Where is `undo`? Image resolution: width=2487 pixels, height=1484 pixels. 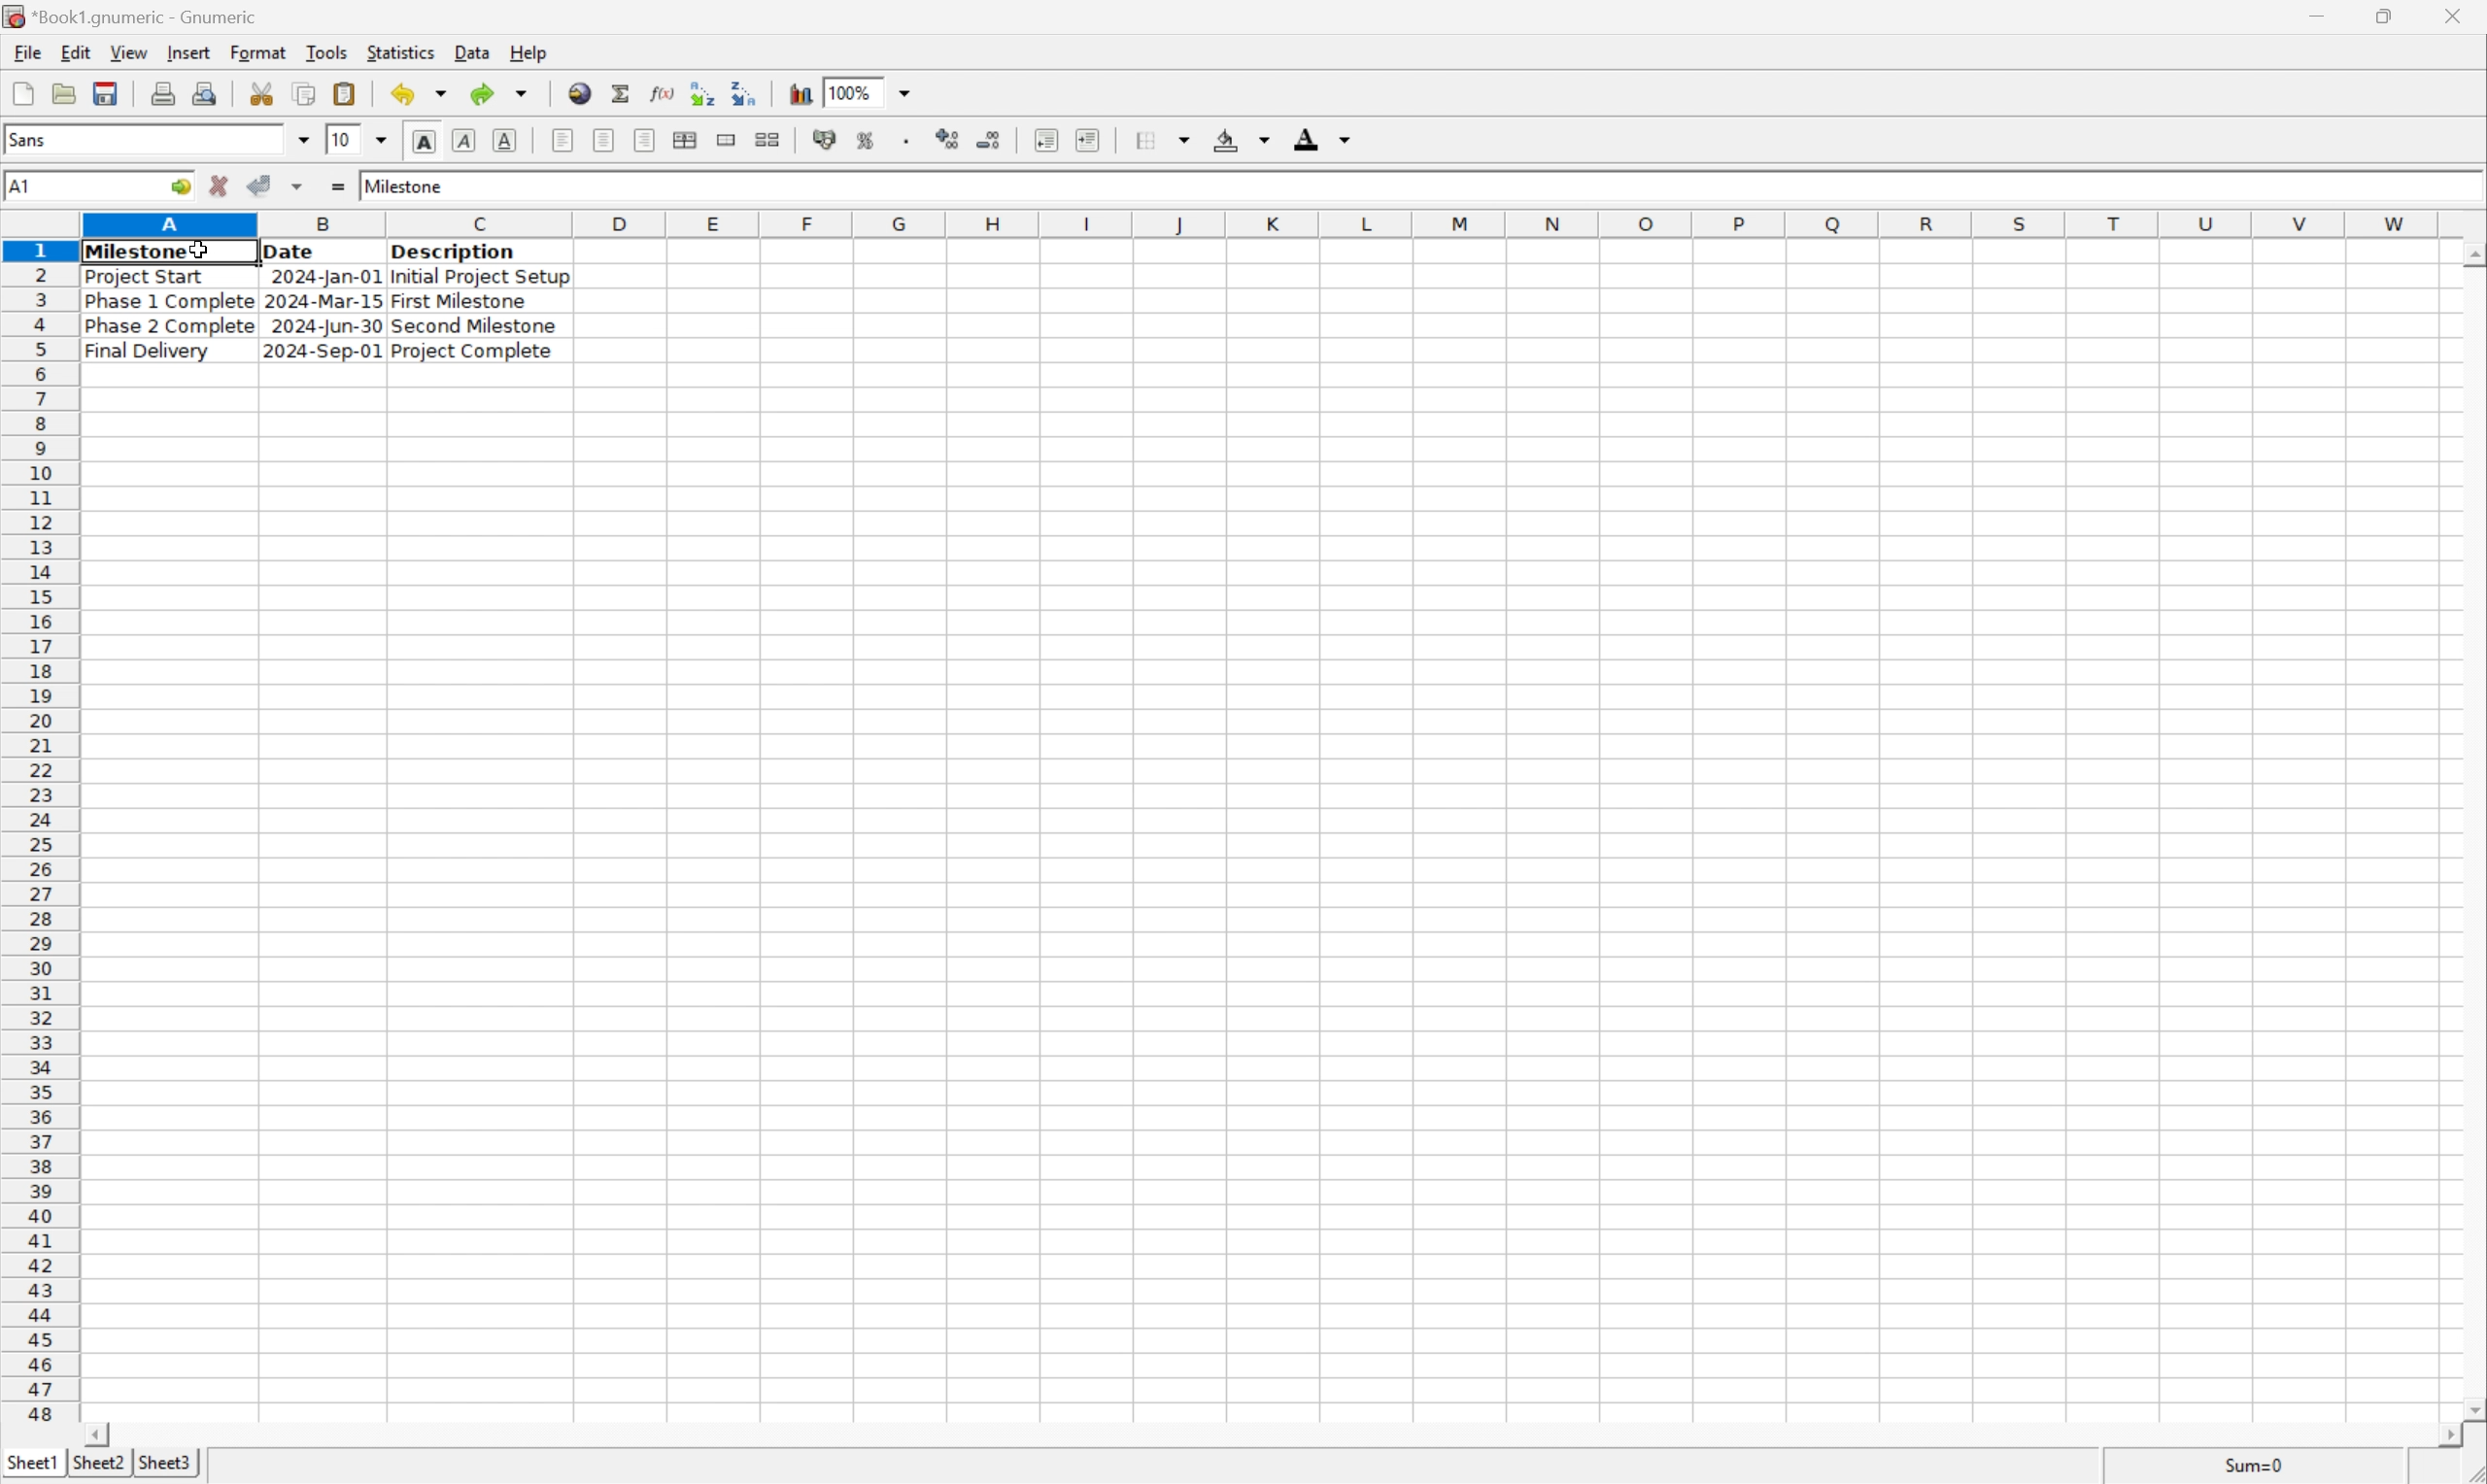
undo is located at coordinates (424, 95).